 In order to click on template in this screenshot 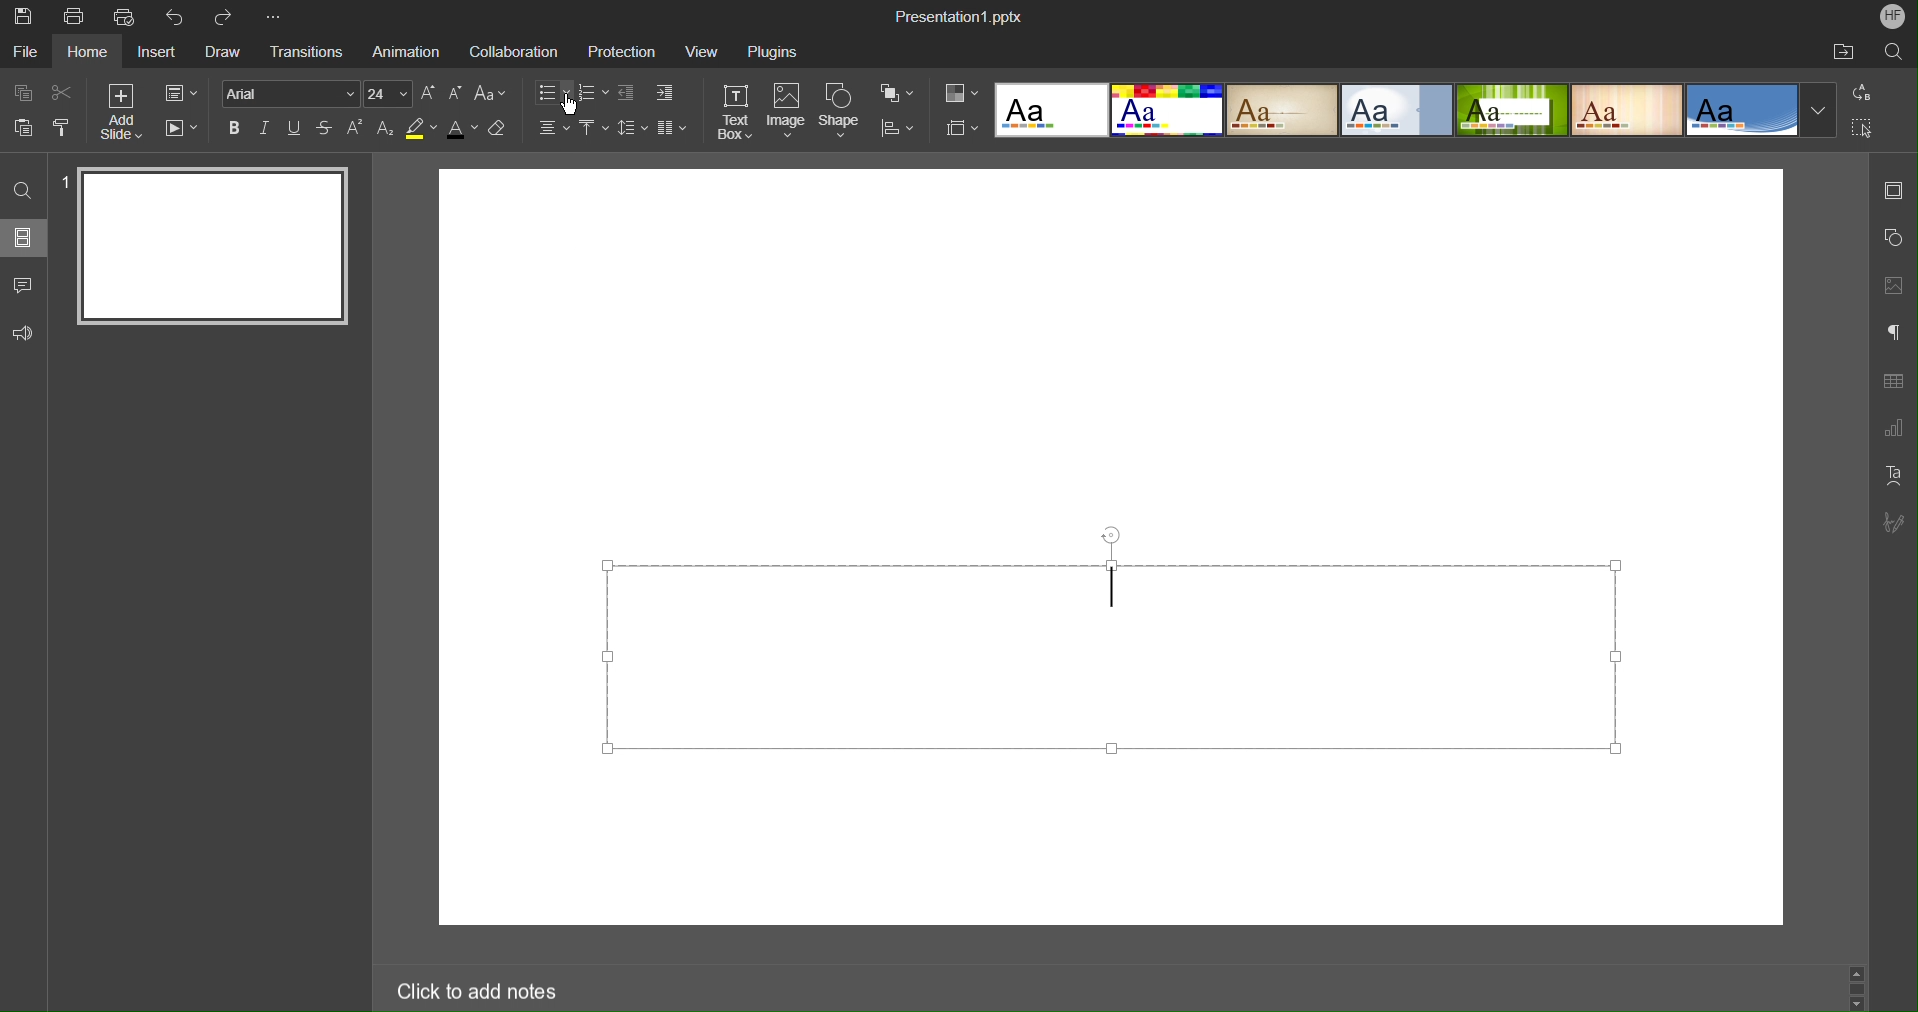, I will do `click(1281, 111)`.